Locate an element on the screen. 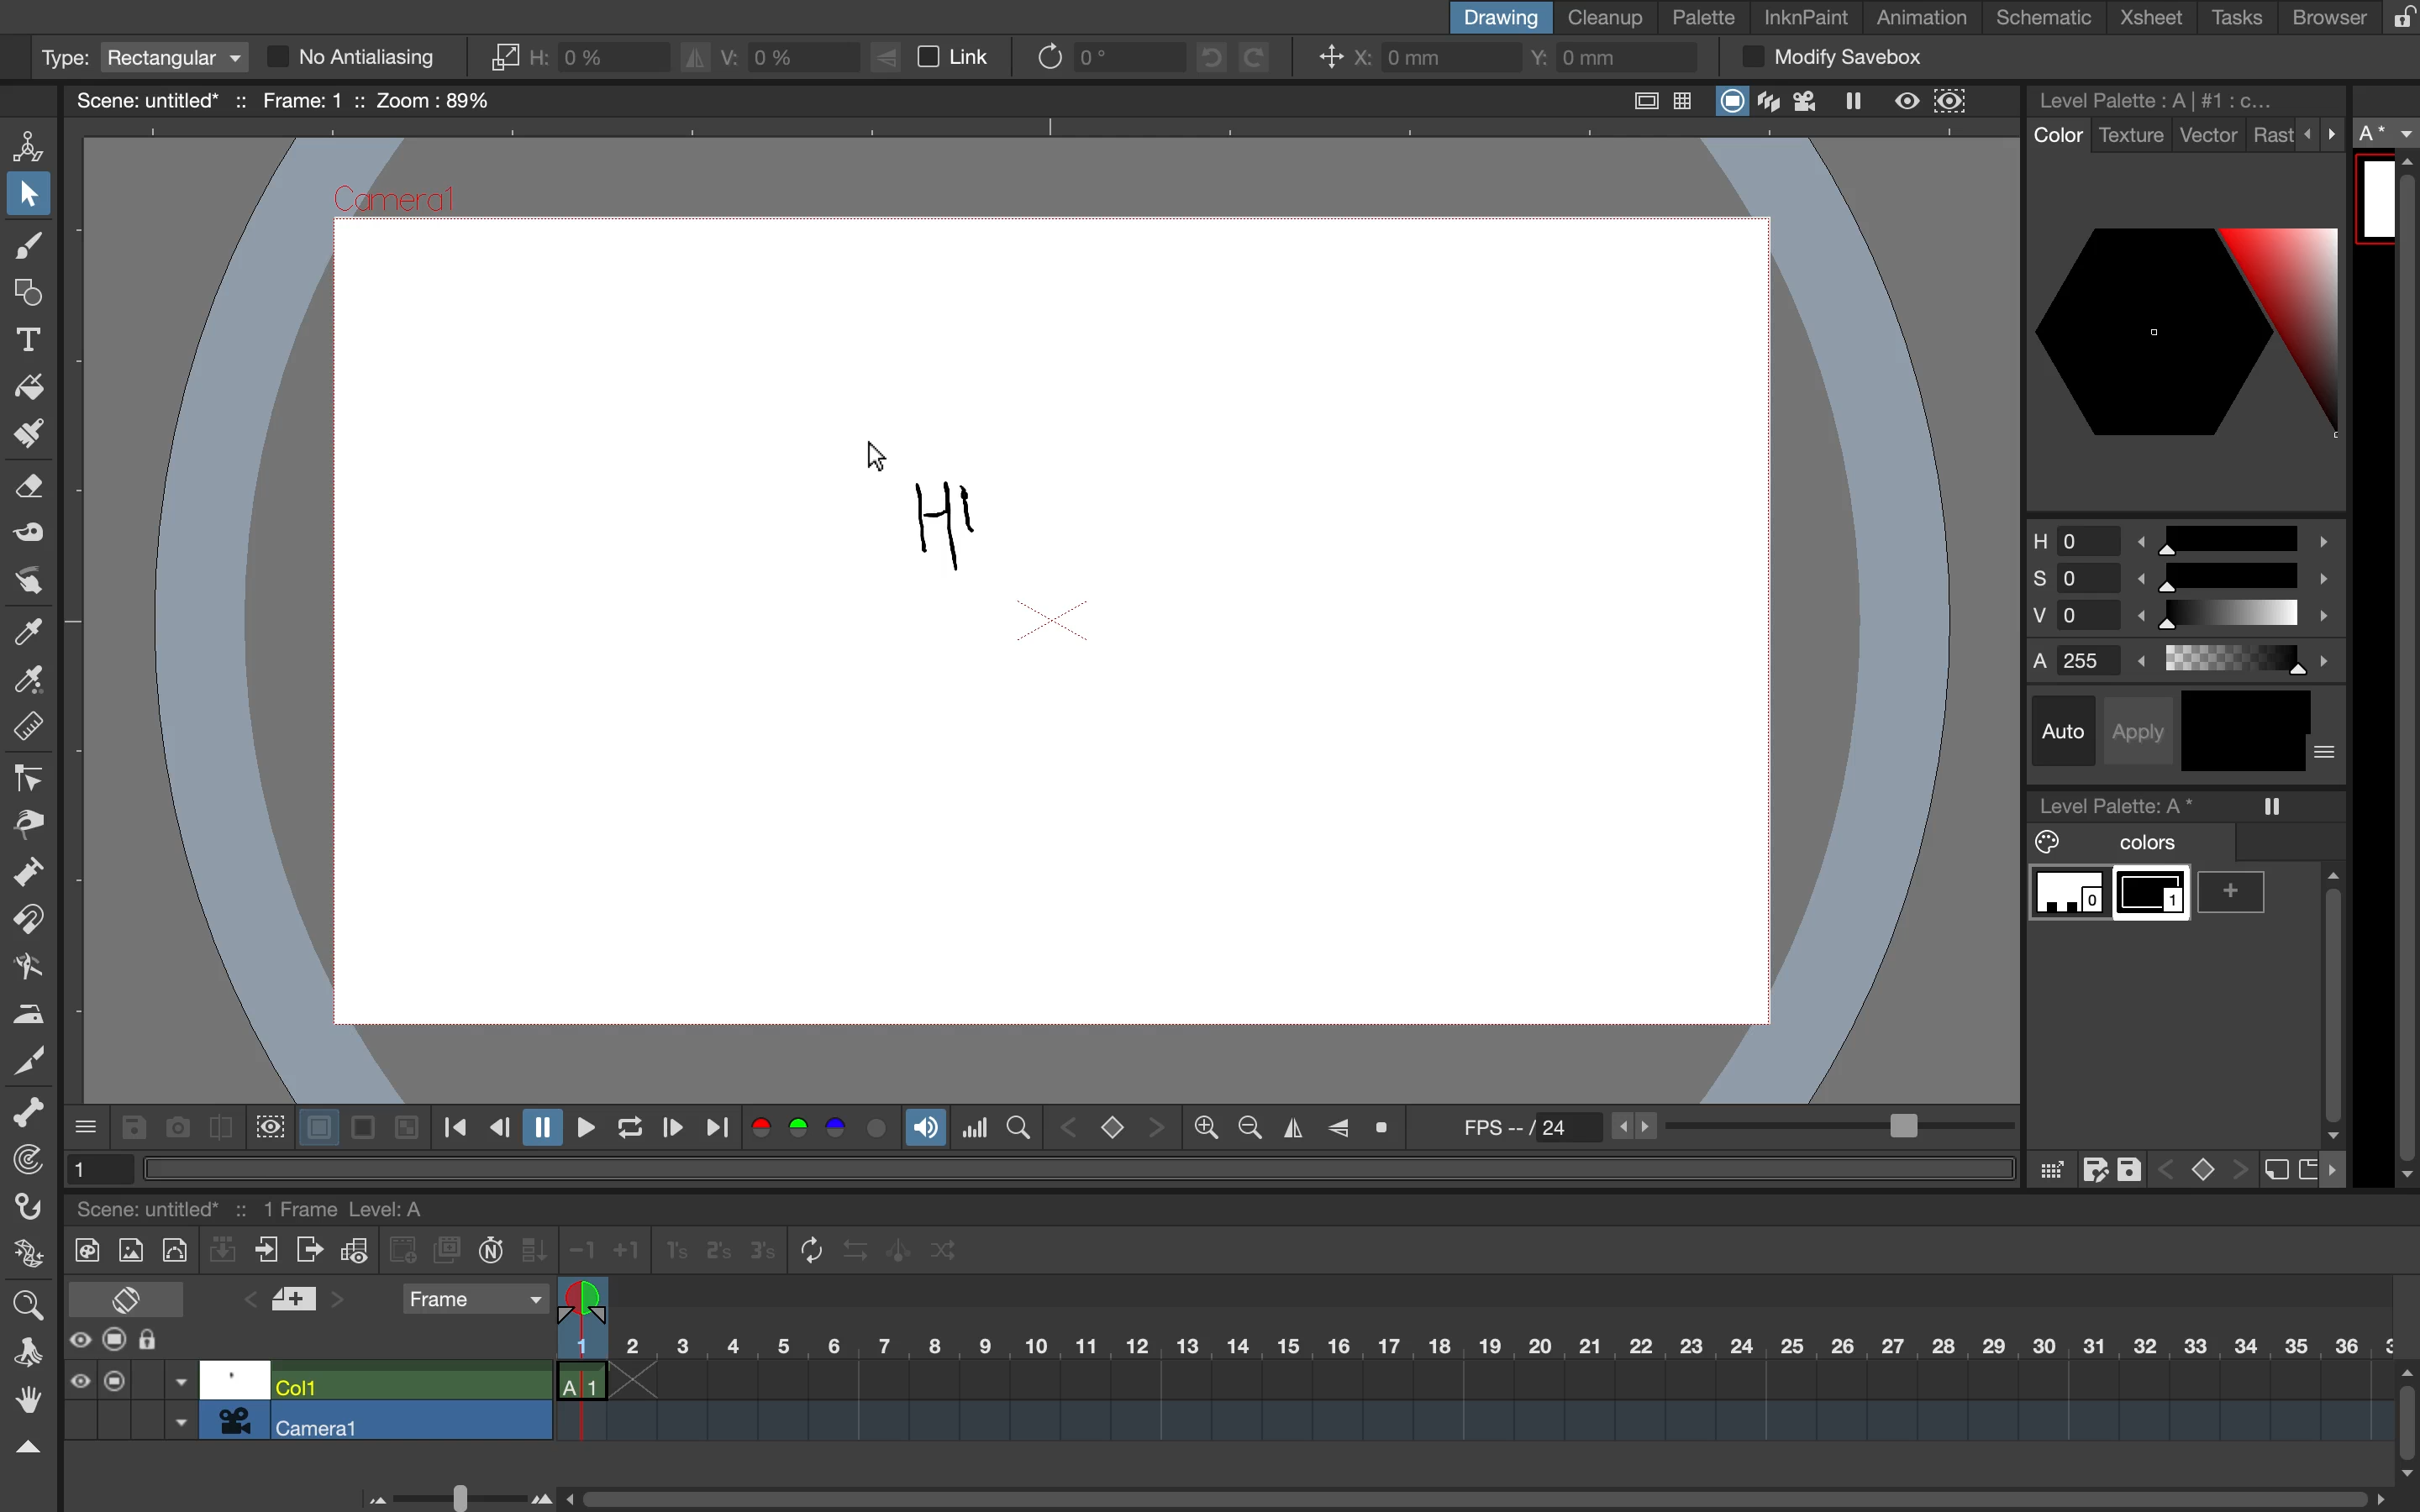 Image resolution: width=2420 pixels, height=1512 pixels. cursor is located at coordinates (878, 456).